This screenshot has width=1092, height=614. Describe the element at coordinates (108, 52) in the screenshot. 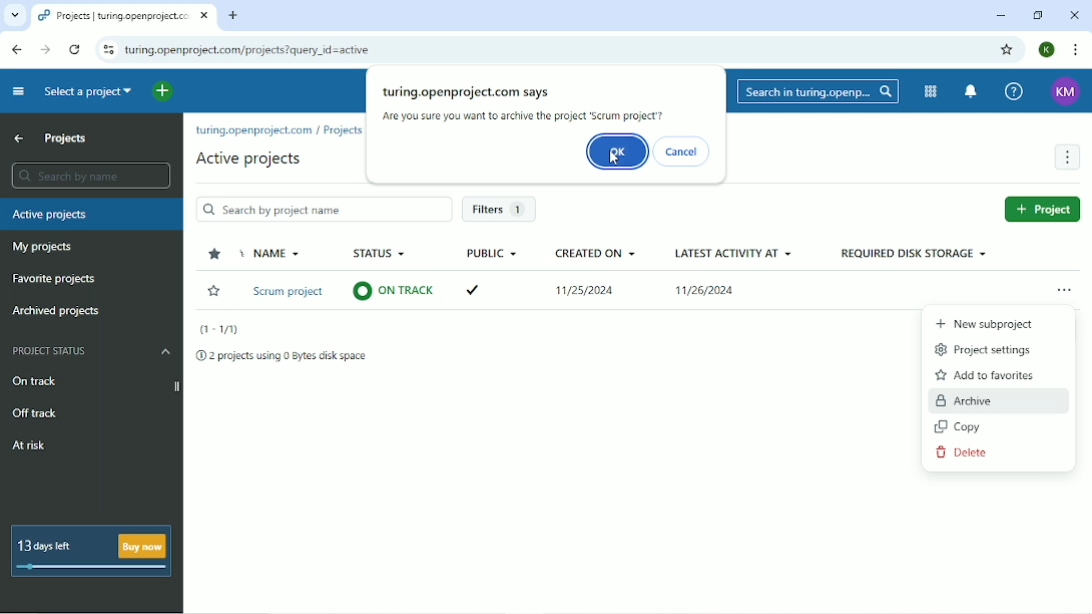

I see `View site information` at that location.